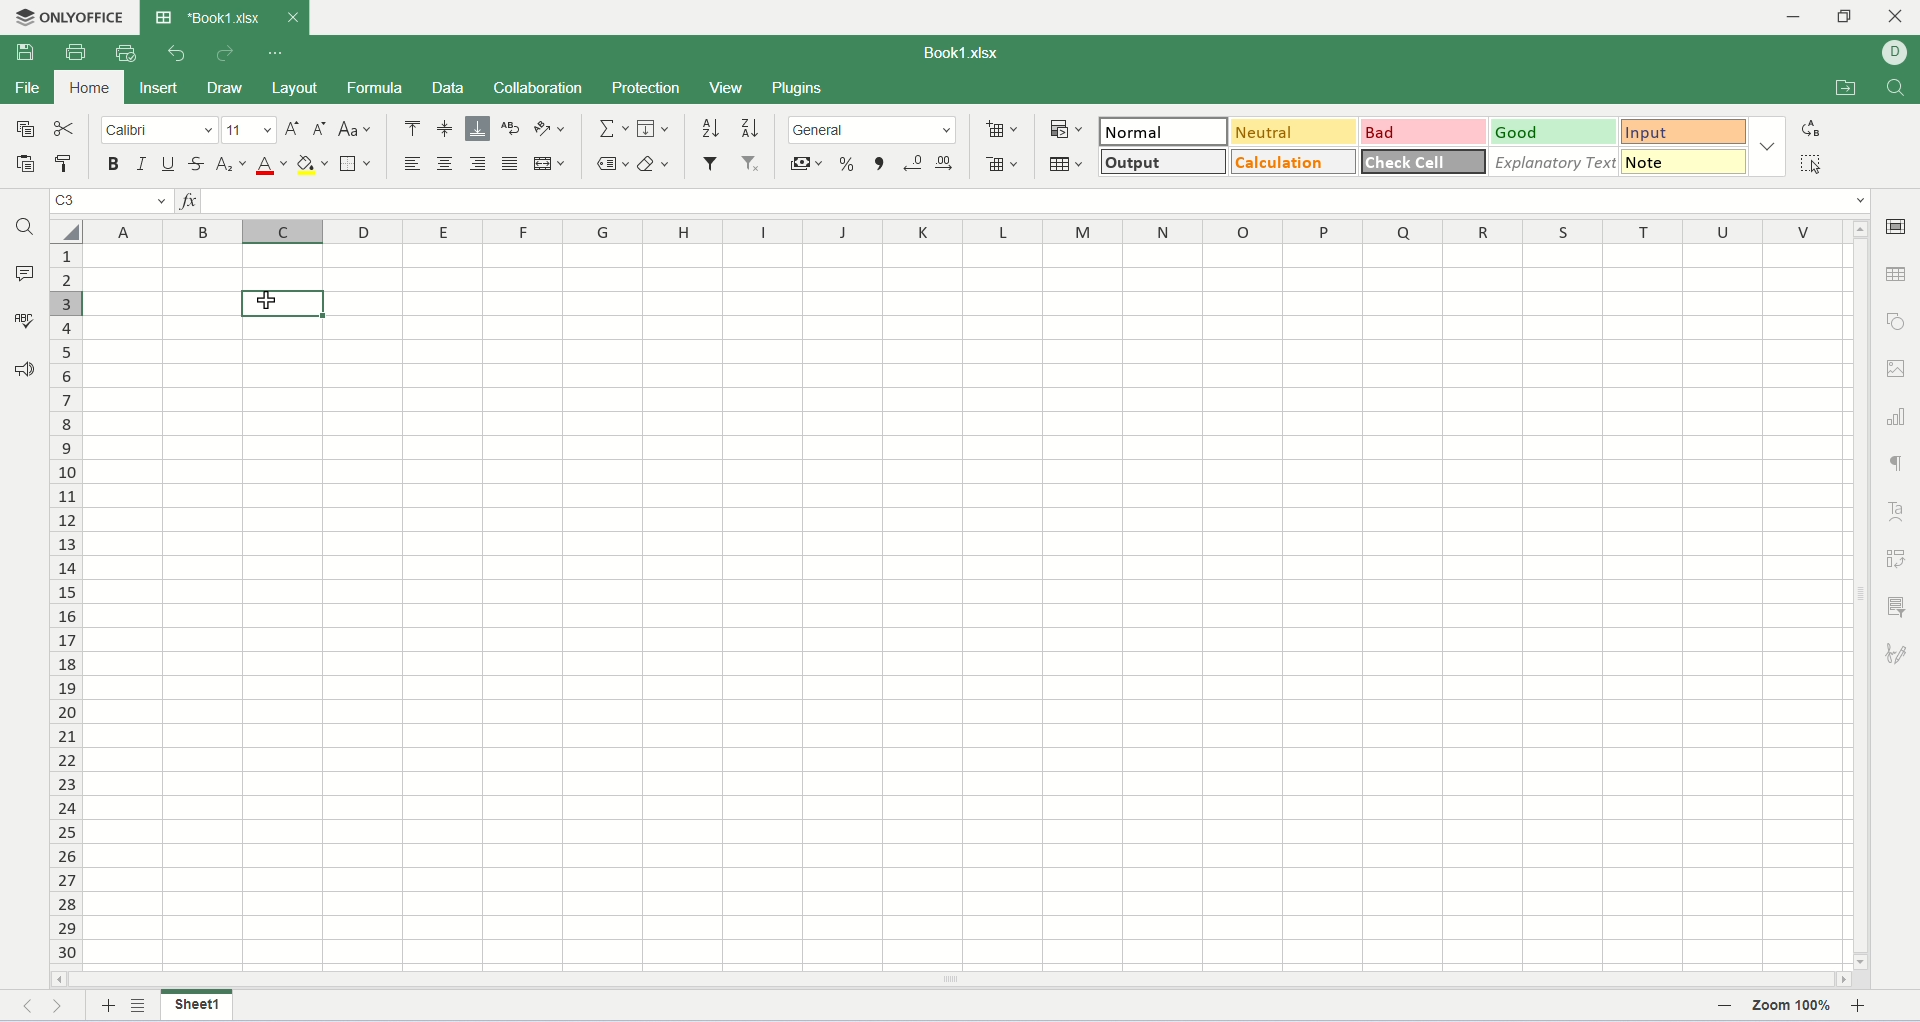 The width and height of the screenshot is (1920, 1022). What do you see at coordinates (112, 201) in the screenshot?
I see `cell name` at bounding box center [112, 201].